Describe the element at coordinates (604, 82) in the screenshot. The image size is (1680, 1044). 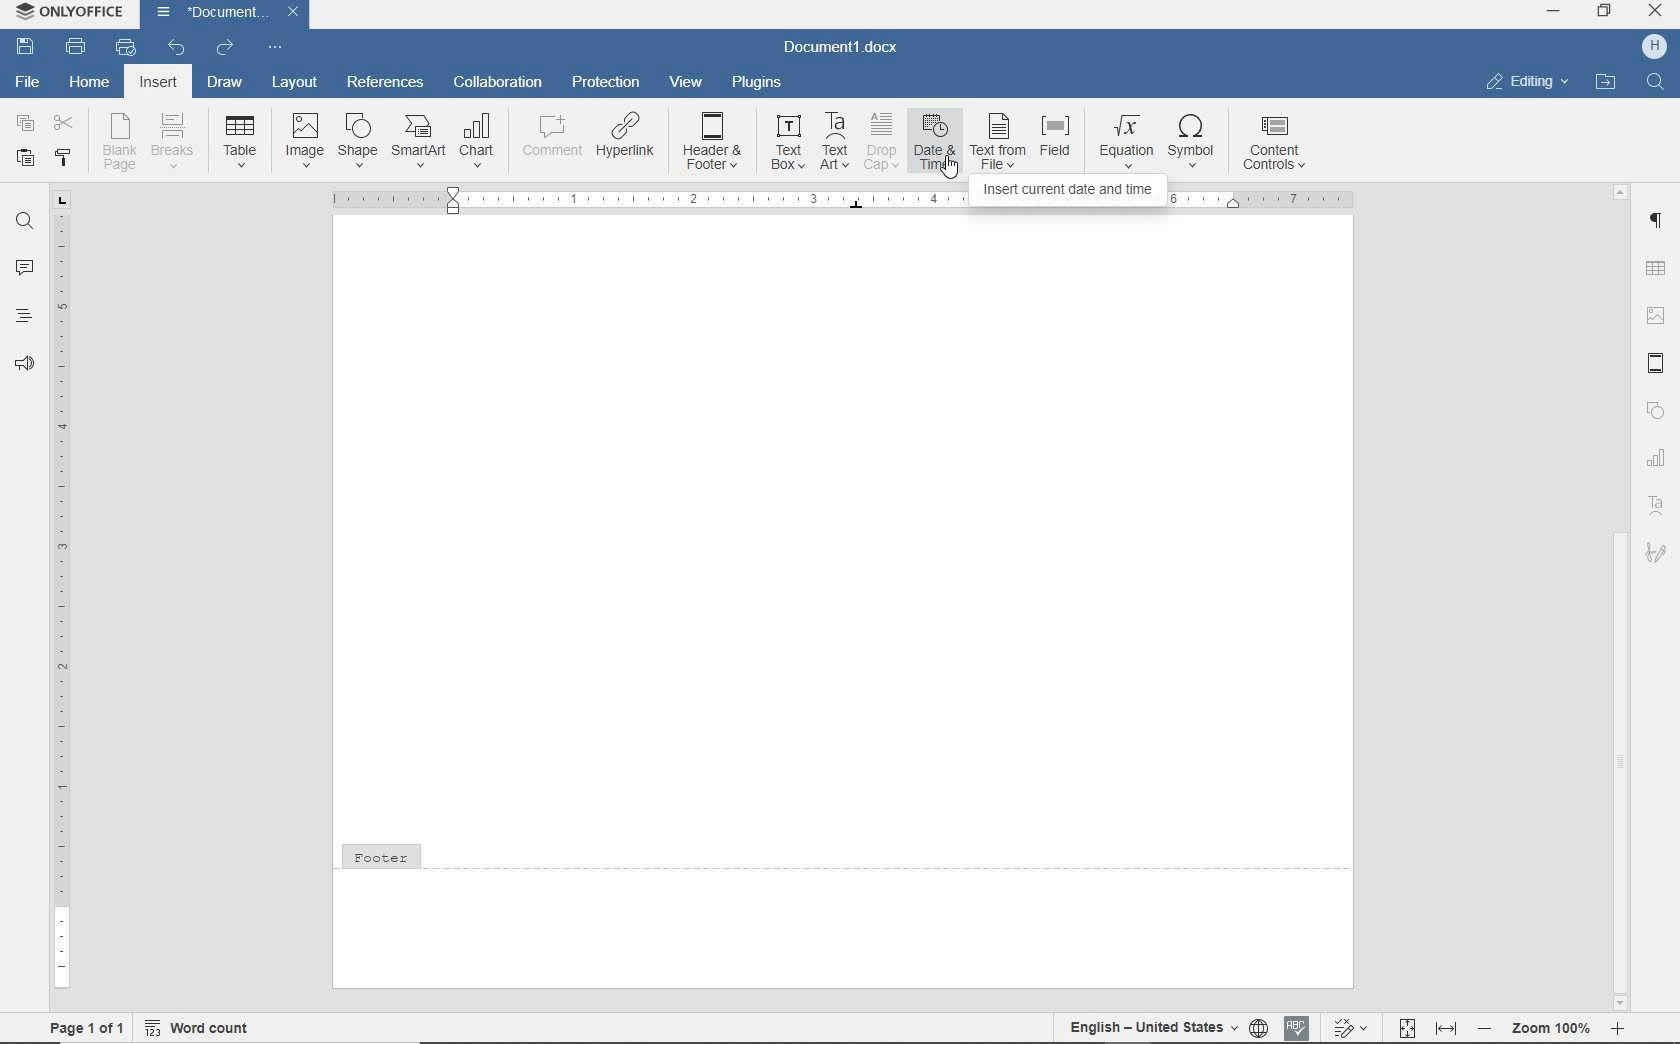
I see `protection` at that location.